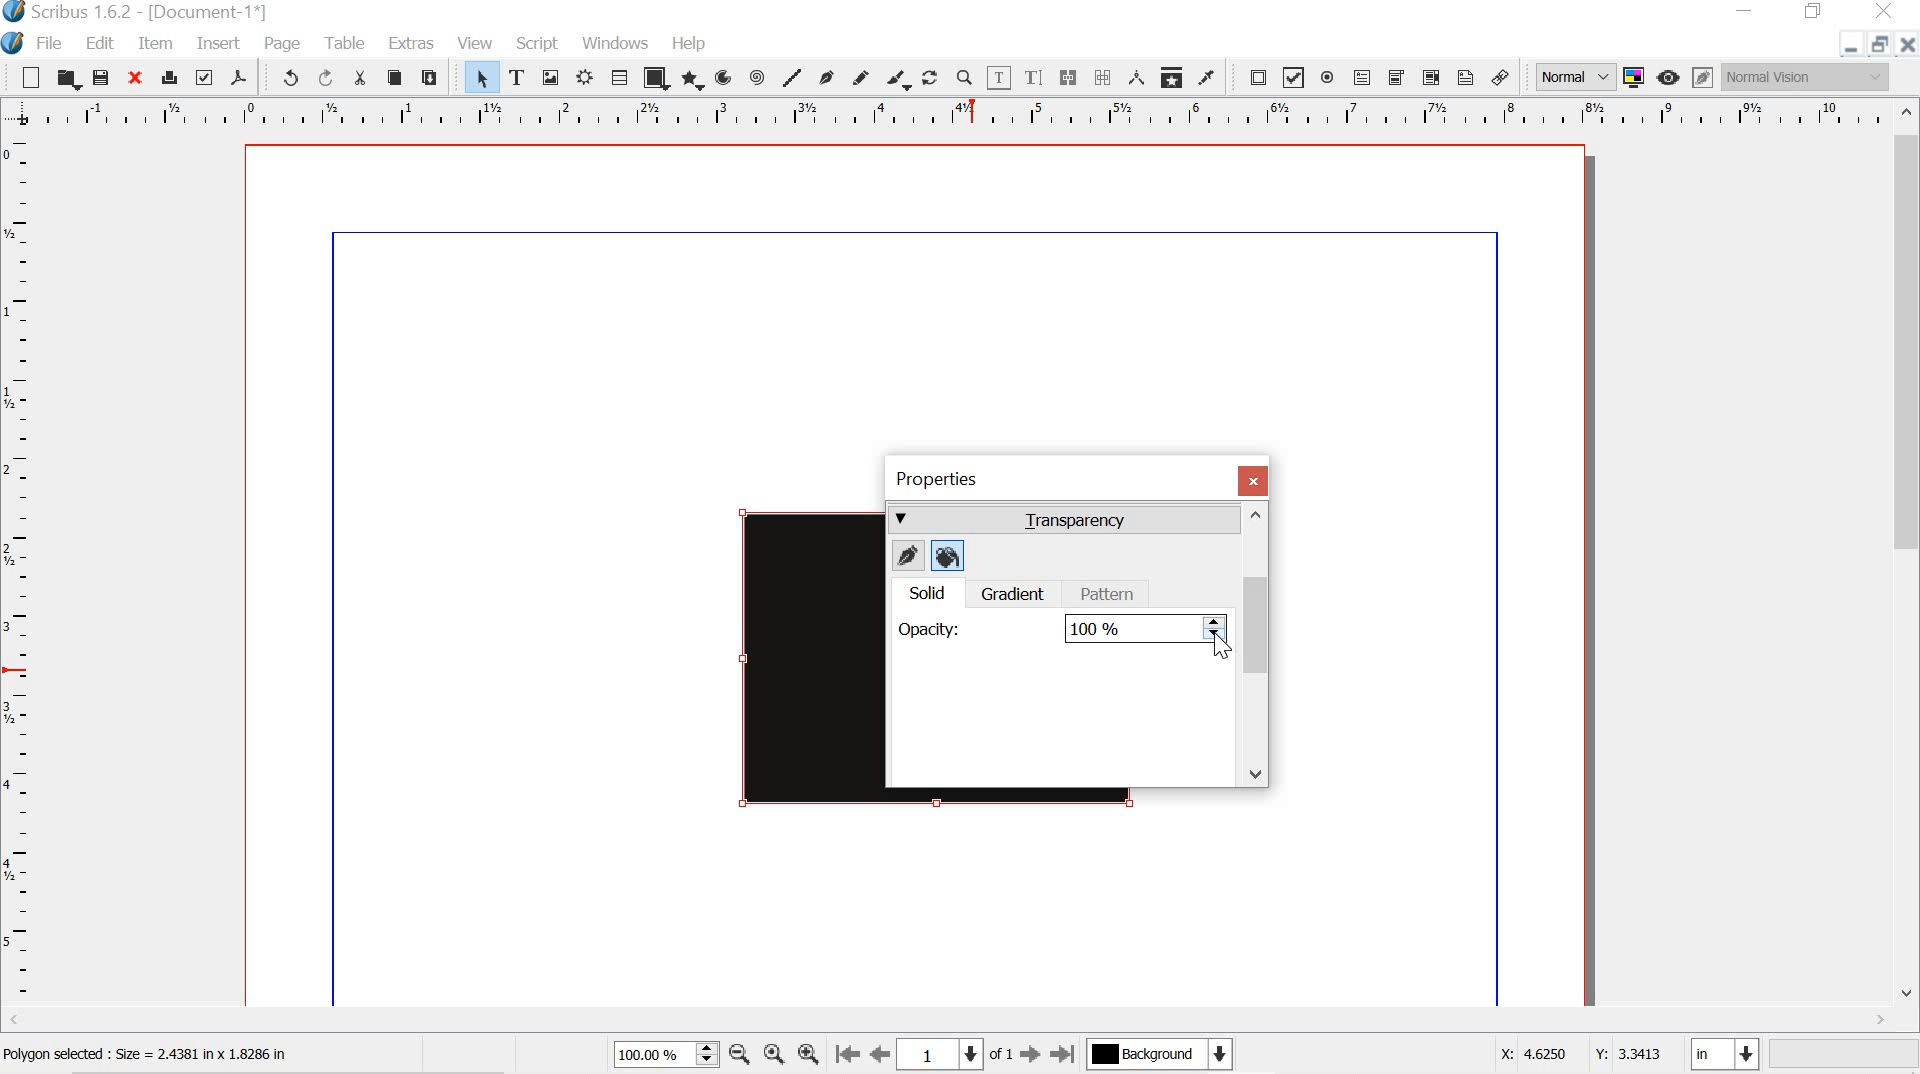 This screenshot has height=1074, width=1920. What do you see at coordinates (133, 76) in the screenshot?
I see `close` at bounding box center [133, 76].